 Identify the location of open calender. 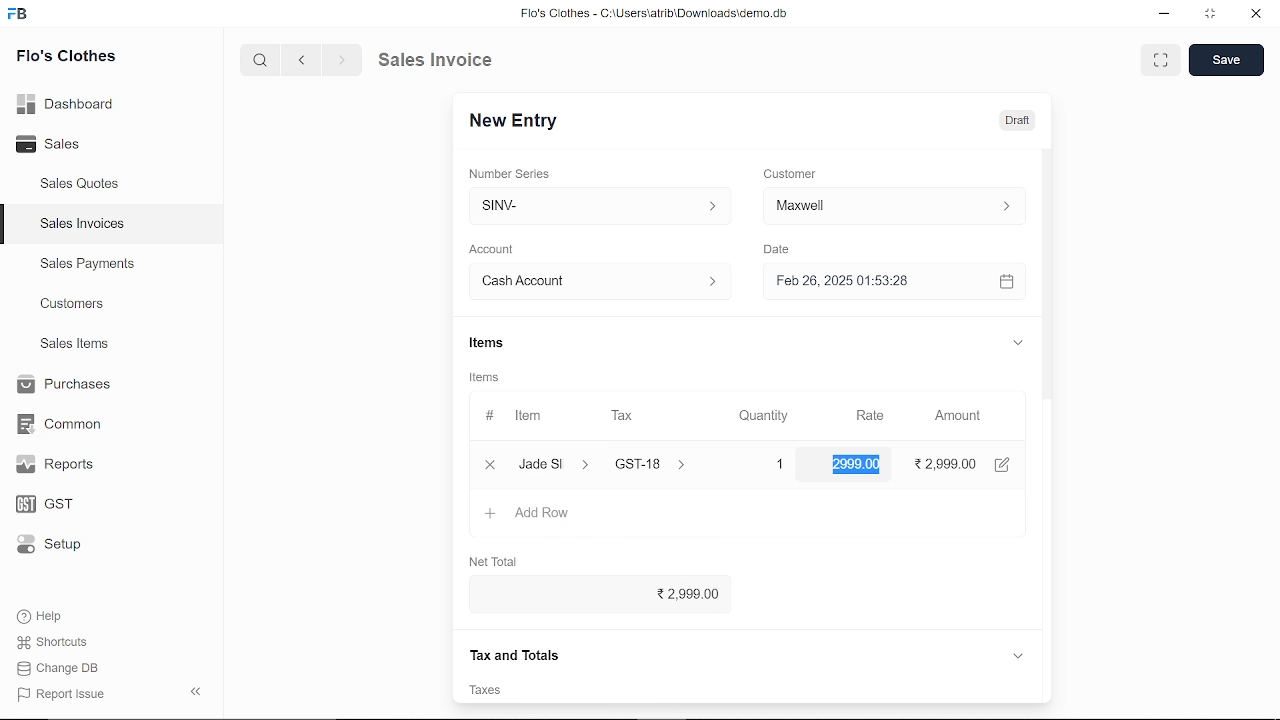
(1006, 281).